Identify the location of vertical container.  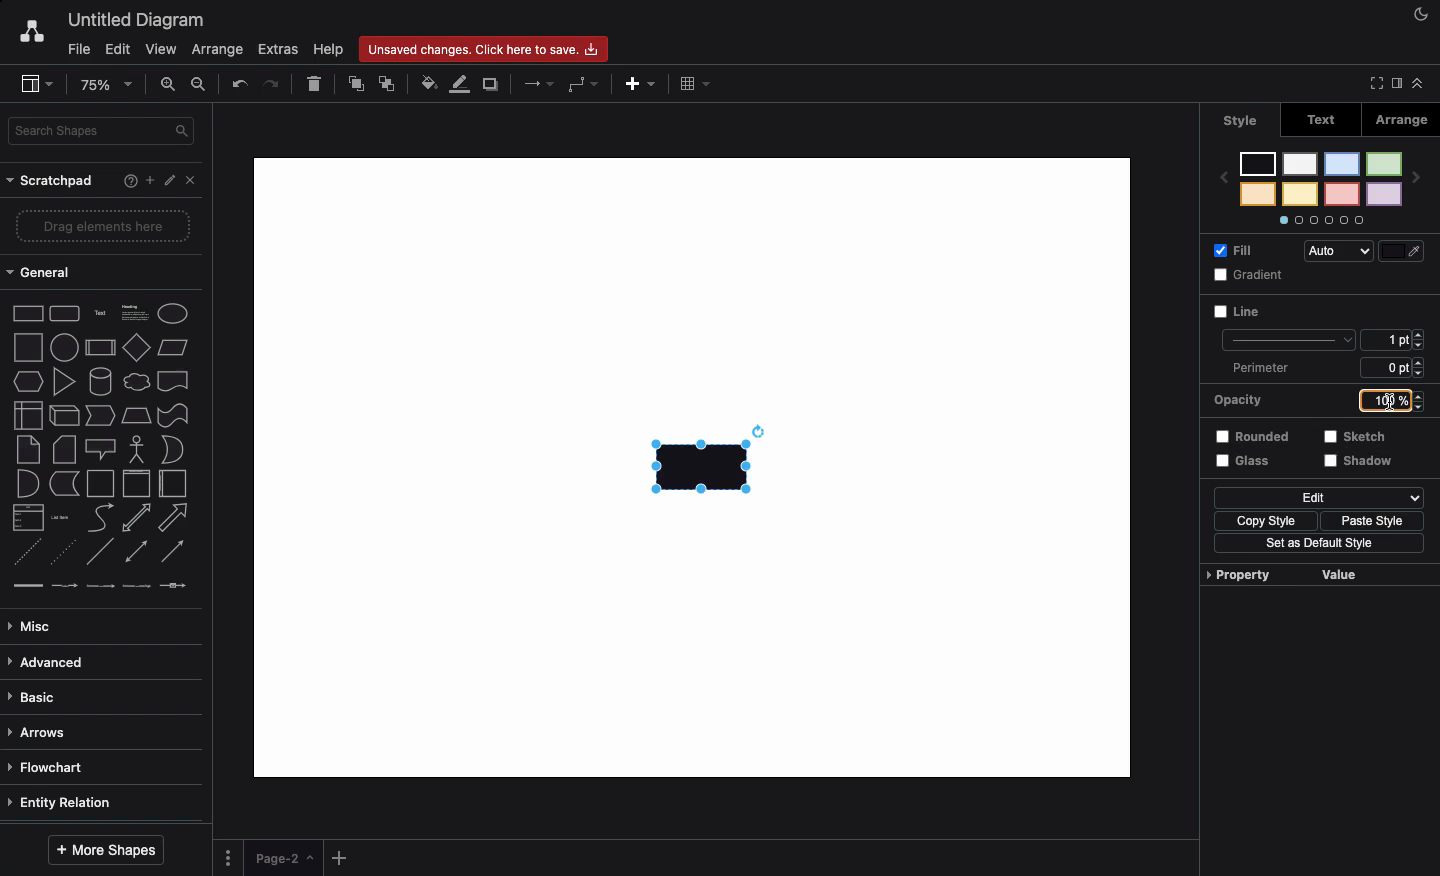
(135, 485).